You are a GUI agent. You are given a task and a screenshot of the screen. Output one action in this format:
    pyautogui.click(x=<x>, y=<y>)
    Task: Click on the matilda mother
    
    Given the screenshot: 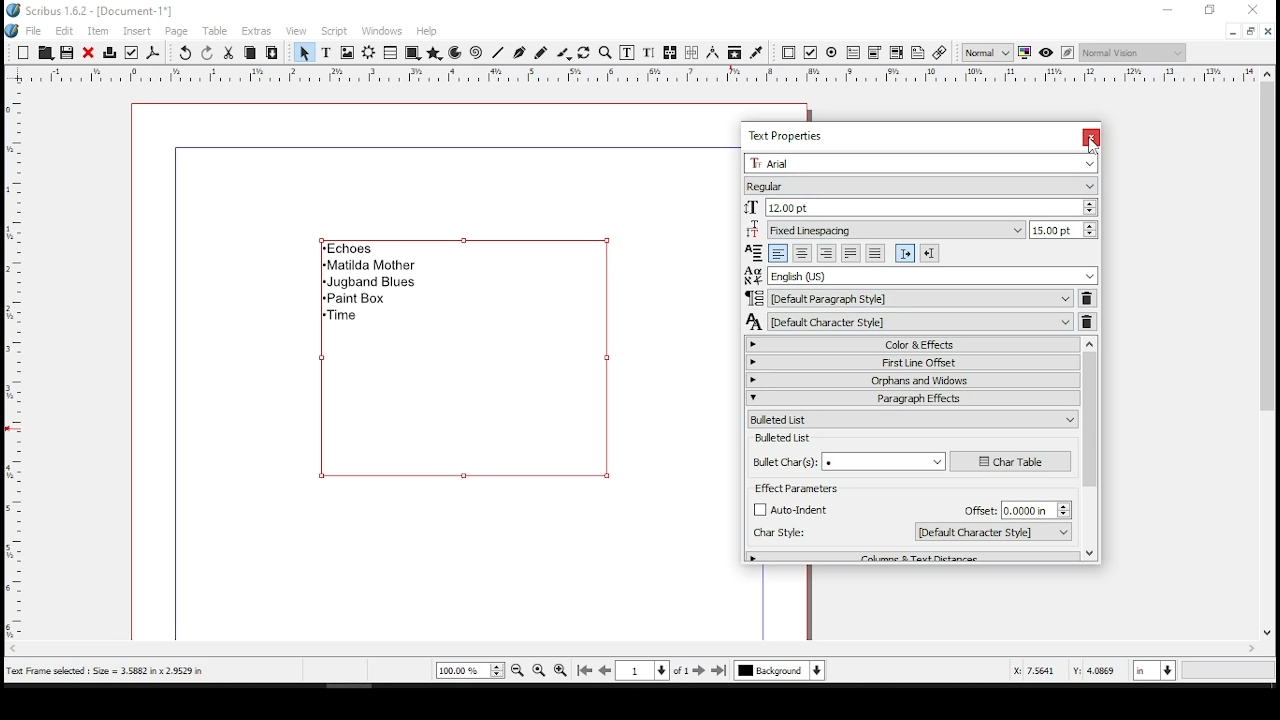 What is the action you would take?
    pyautogui.click(x=367, y=266)
    